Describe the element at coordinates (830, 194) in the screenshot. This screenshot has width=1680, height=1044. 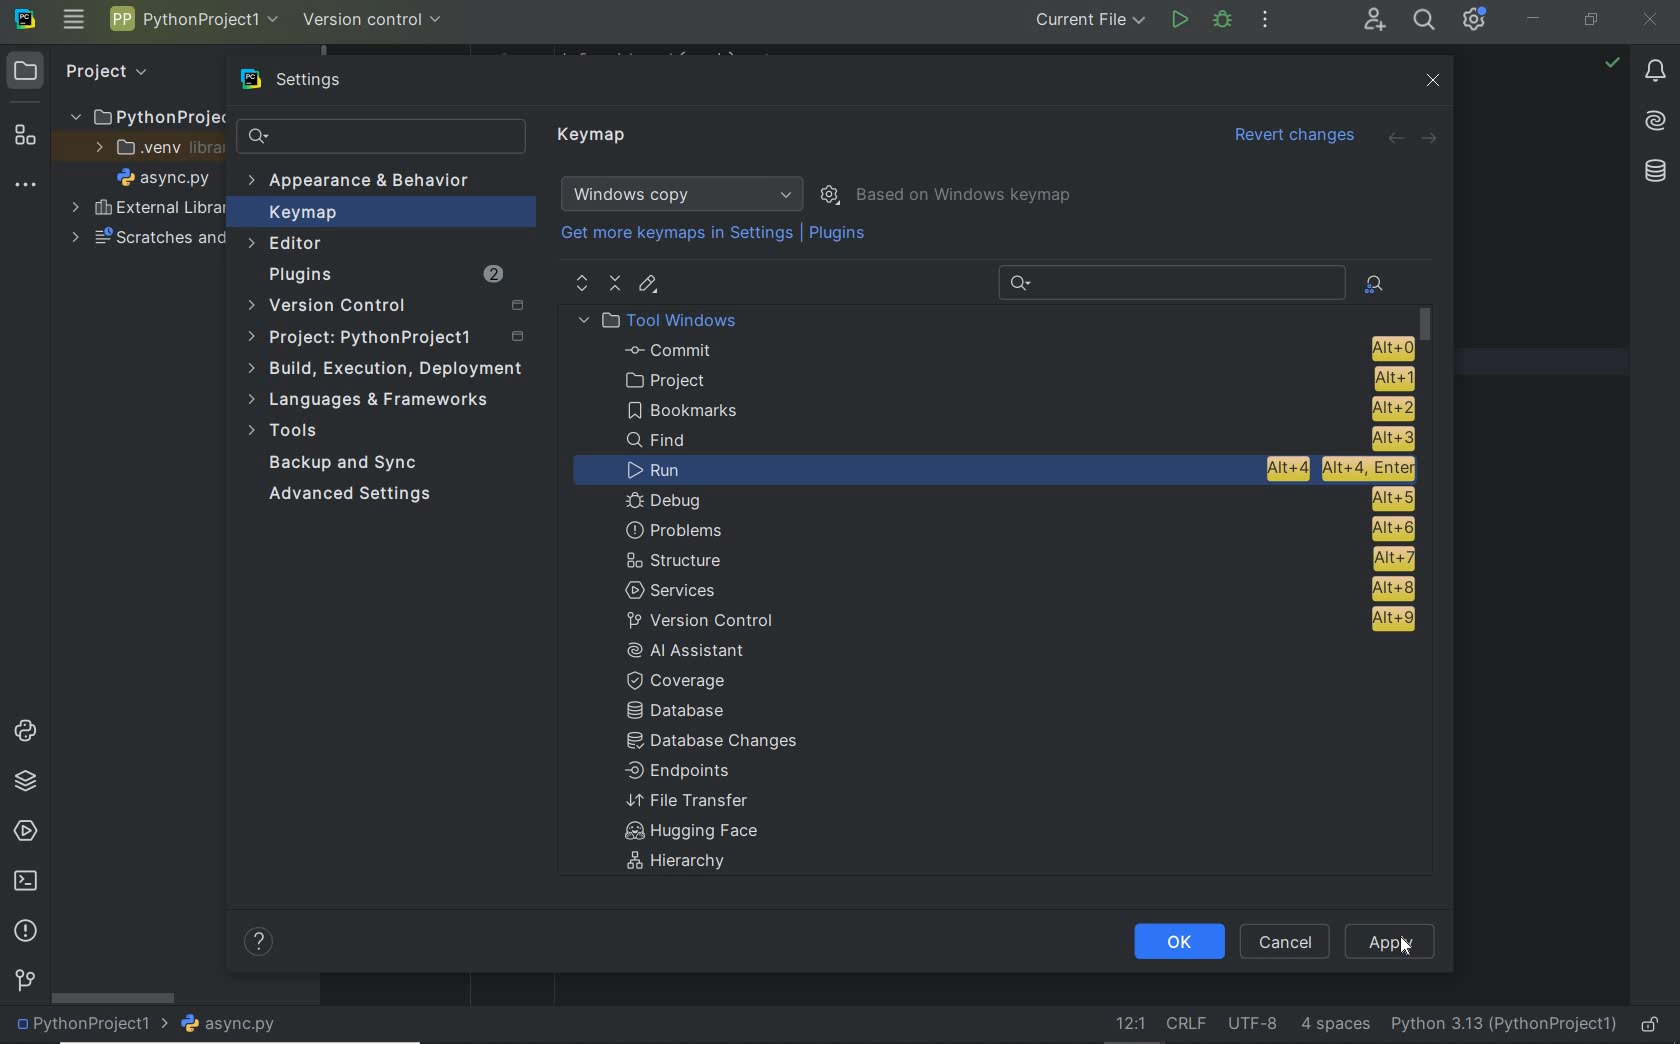
I see `show scheme actions` at that location.